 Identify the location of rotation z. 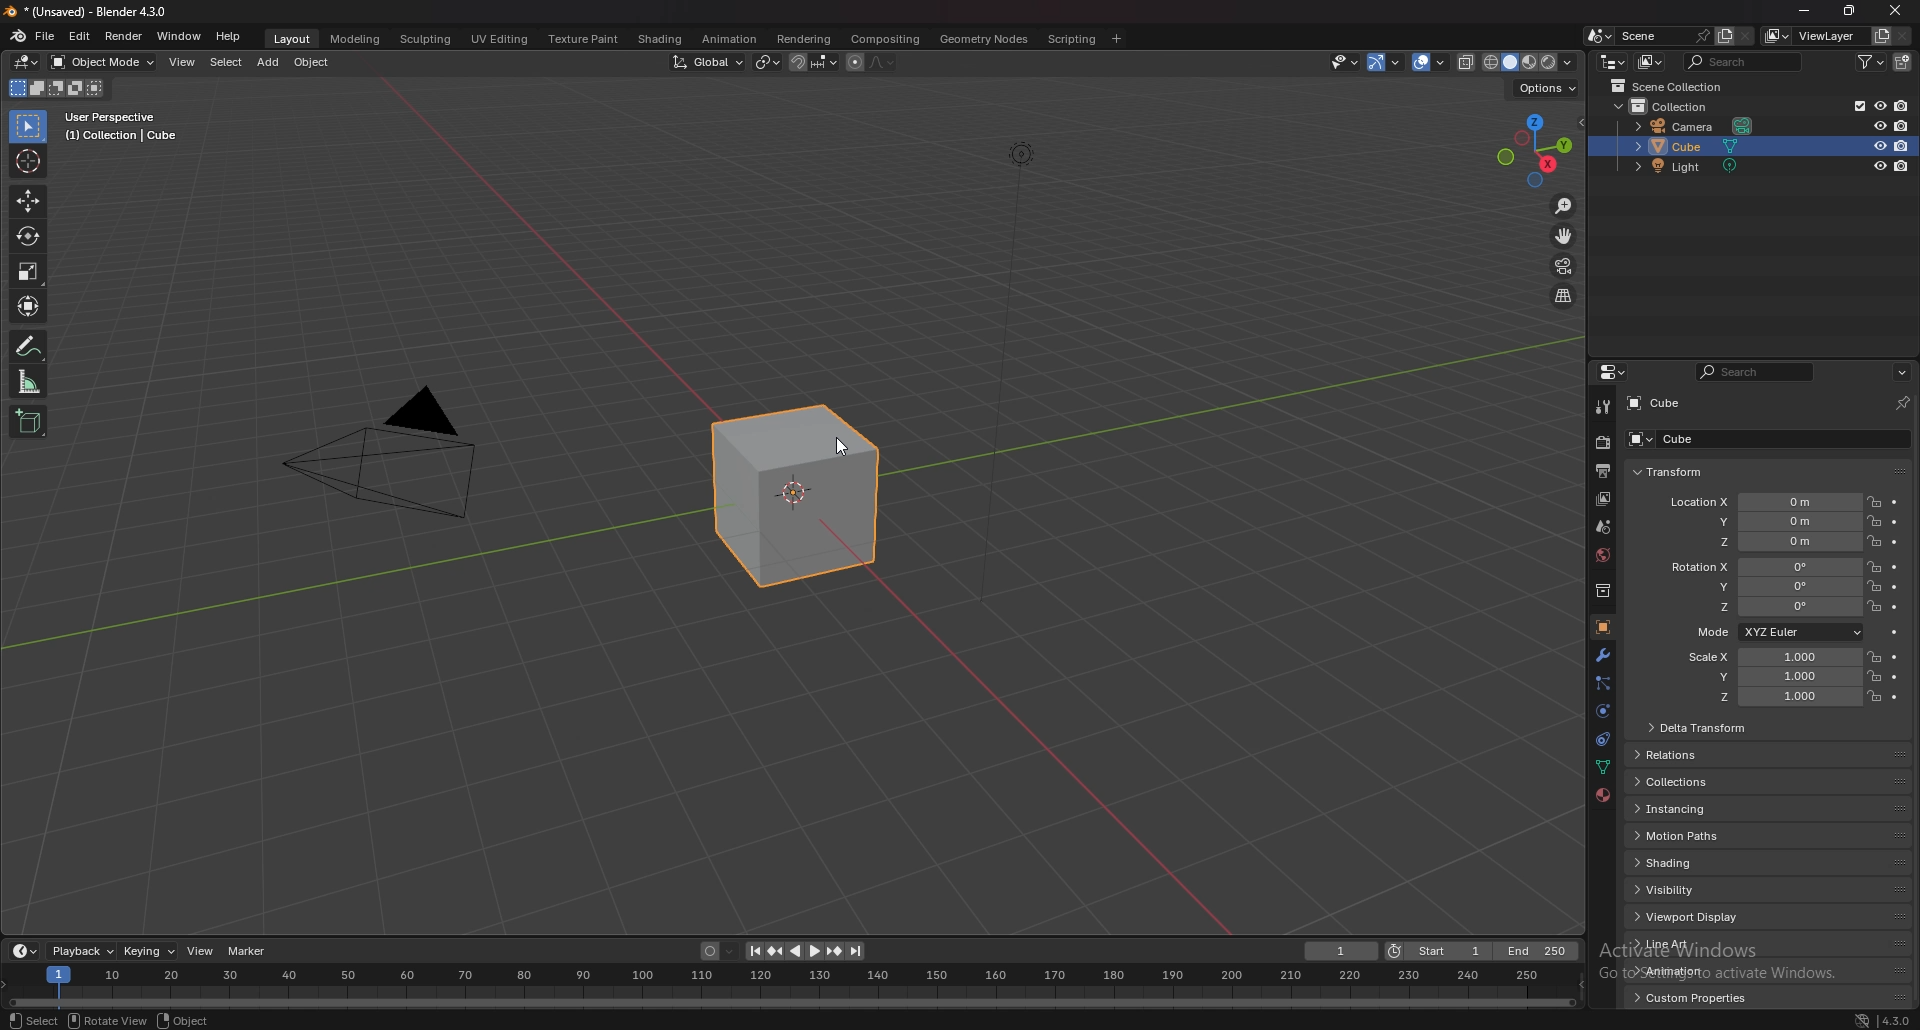
(1772, 608).